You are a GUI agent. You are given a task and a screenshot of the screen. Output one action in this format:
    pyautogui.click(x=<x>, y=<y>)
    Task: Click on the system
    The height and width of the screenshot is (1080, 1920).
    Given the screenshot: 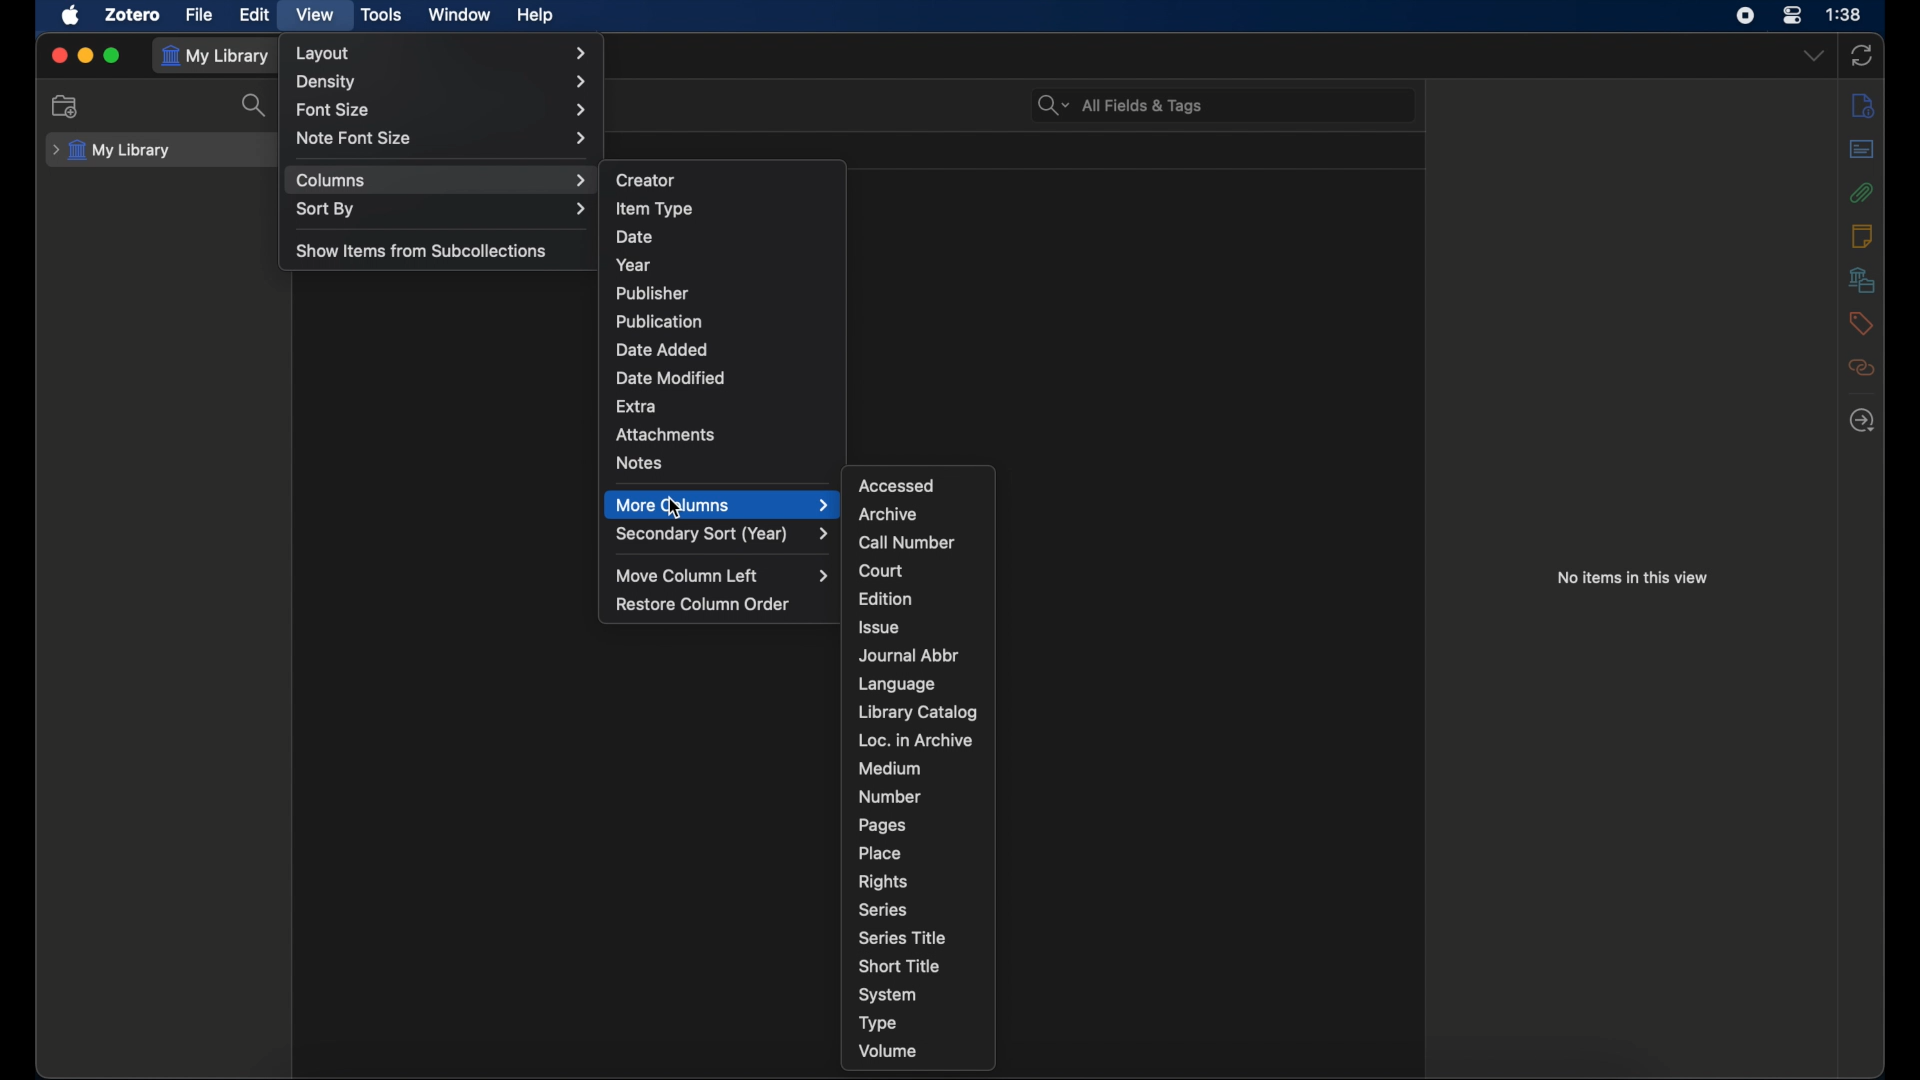 What is the action you would take?
    pyautogui.click(x=888, y=995)
    